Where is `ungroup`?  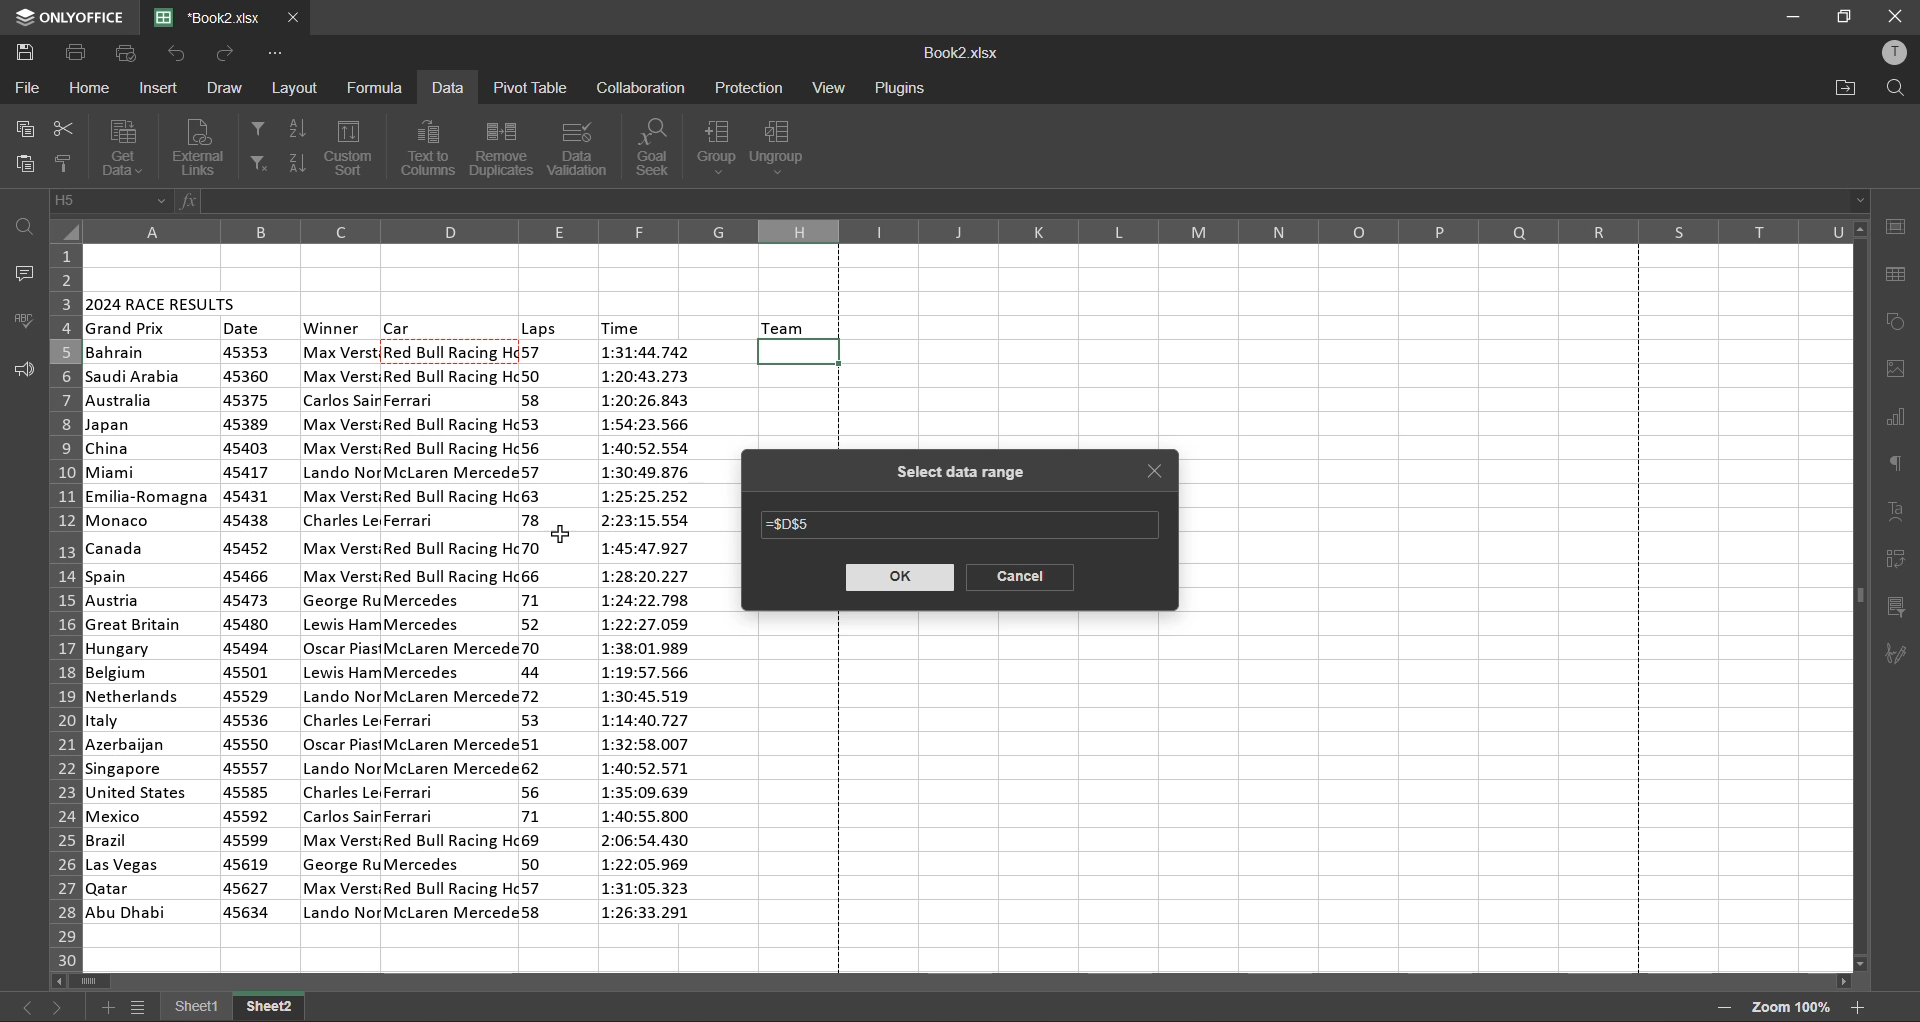
ungroup is located at coordinates (784, 148).